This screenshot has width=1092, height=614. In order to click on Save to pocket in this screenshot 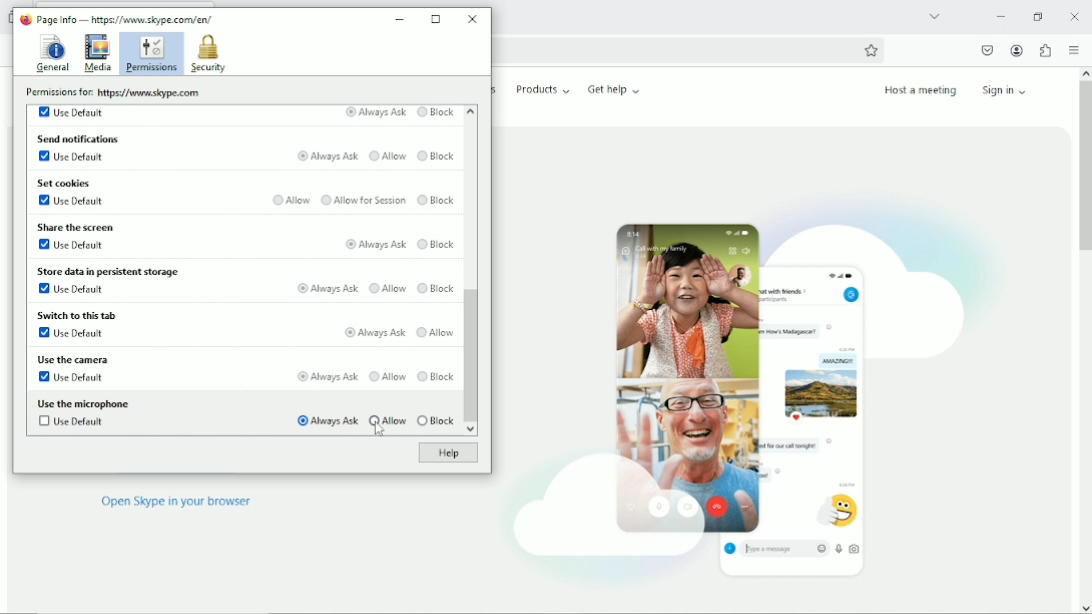, I will do `click(986, 50)`.